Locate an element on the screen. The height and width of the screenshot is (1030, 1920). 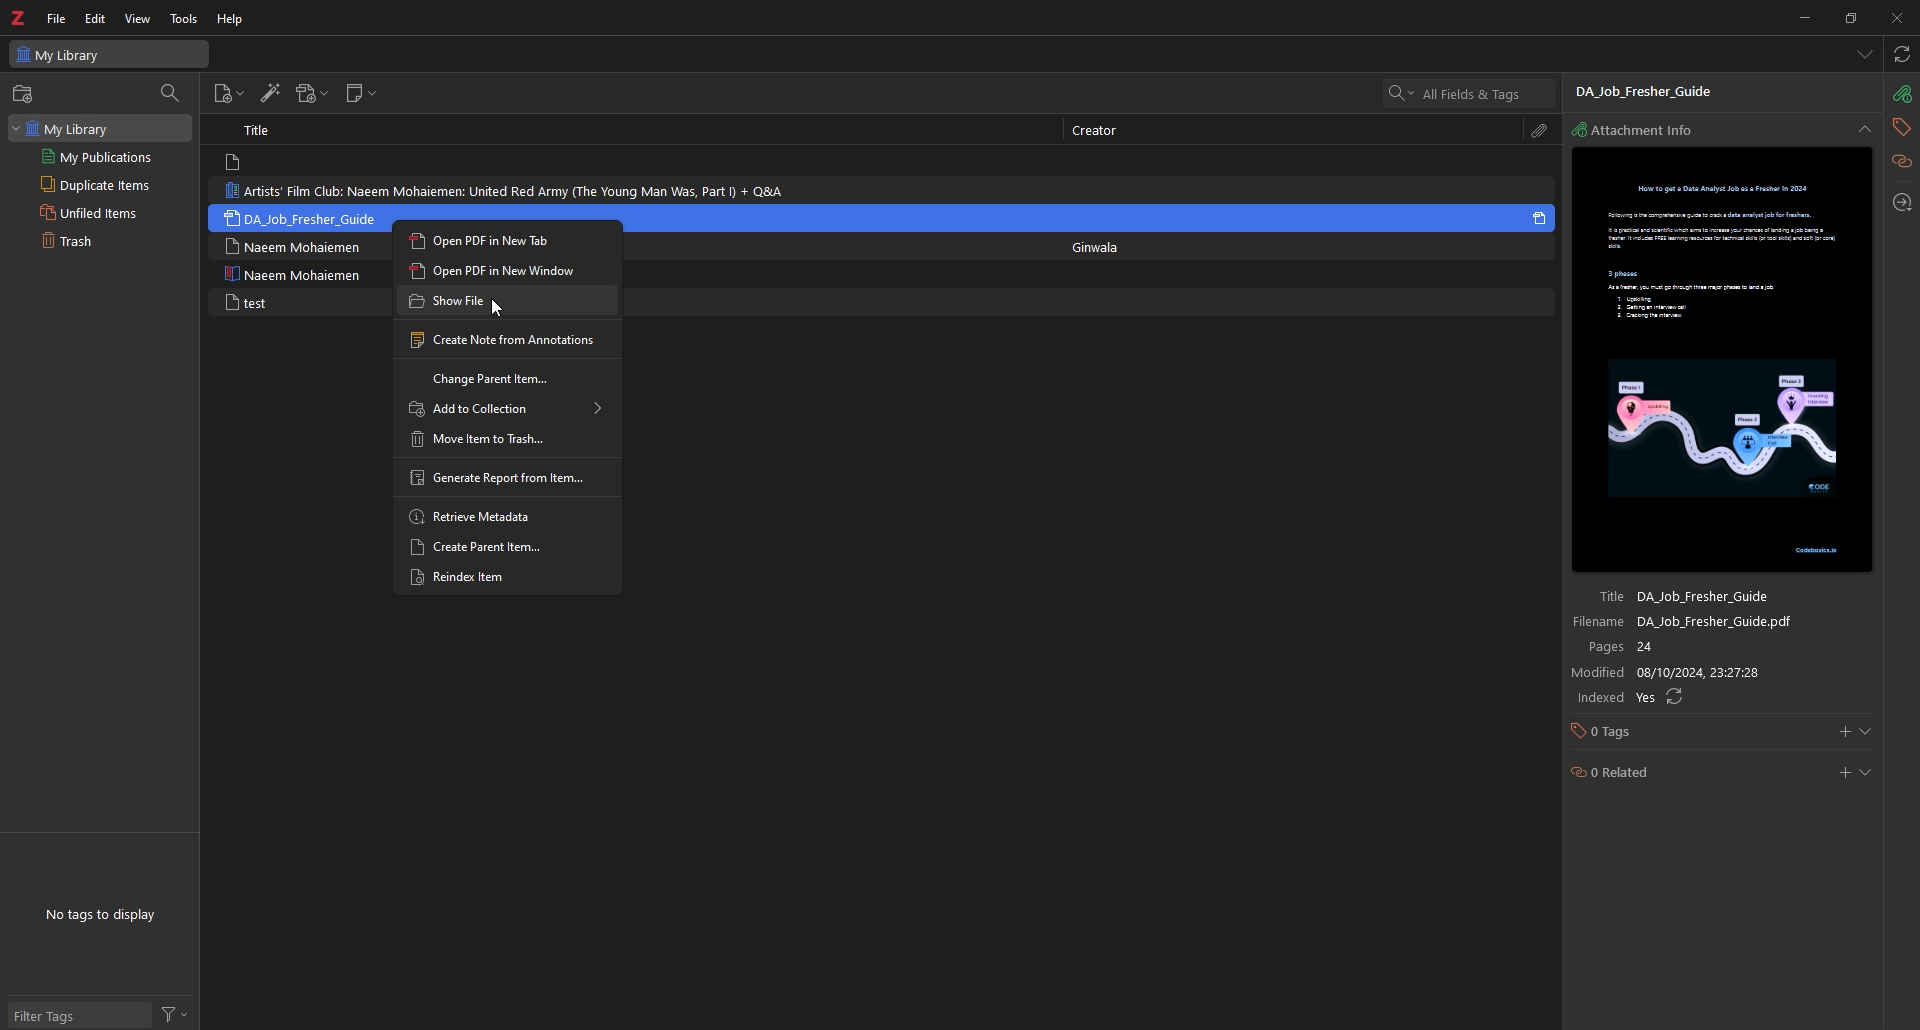
my library is located at coordinates (101, 128).